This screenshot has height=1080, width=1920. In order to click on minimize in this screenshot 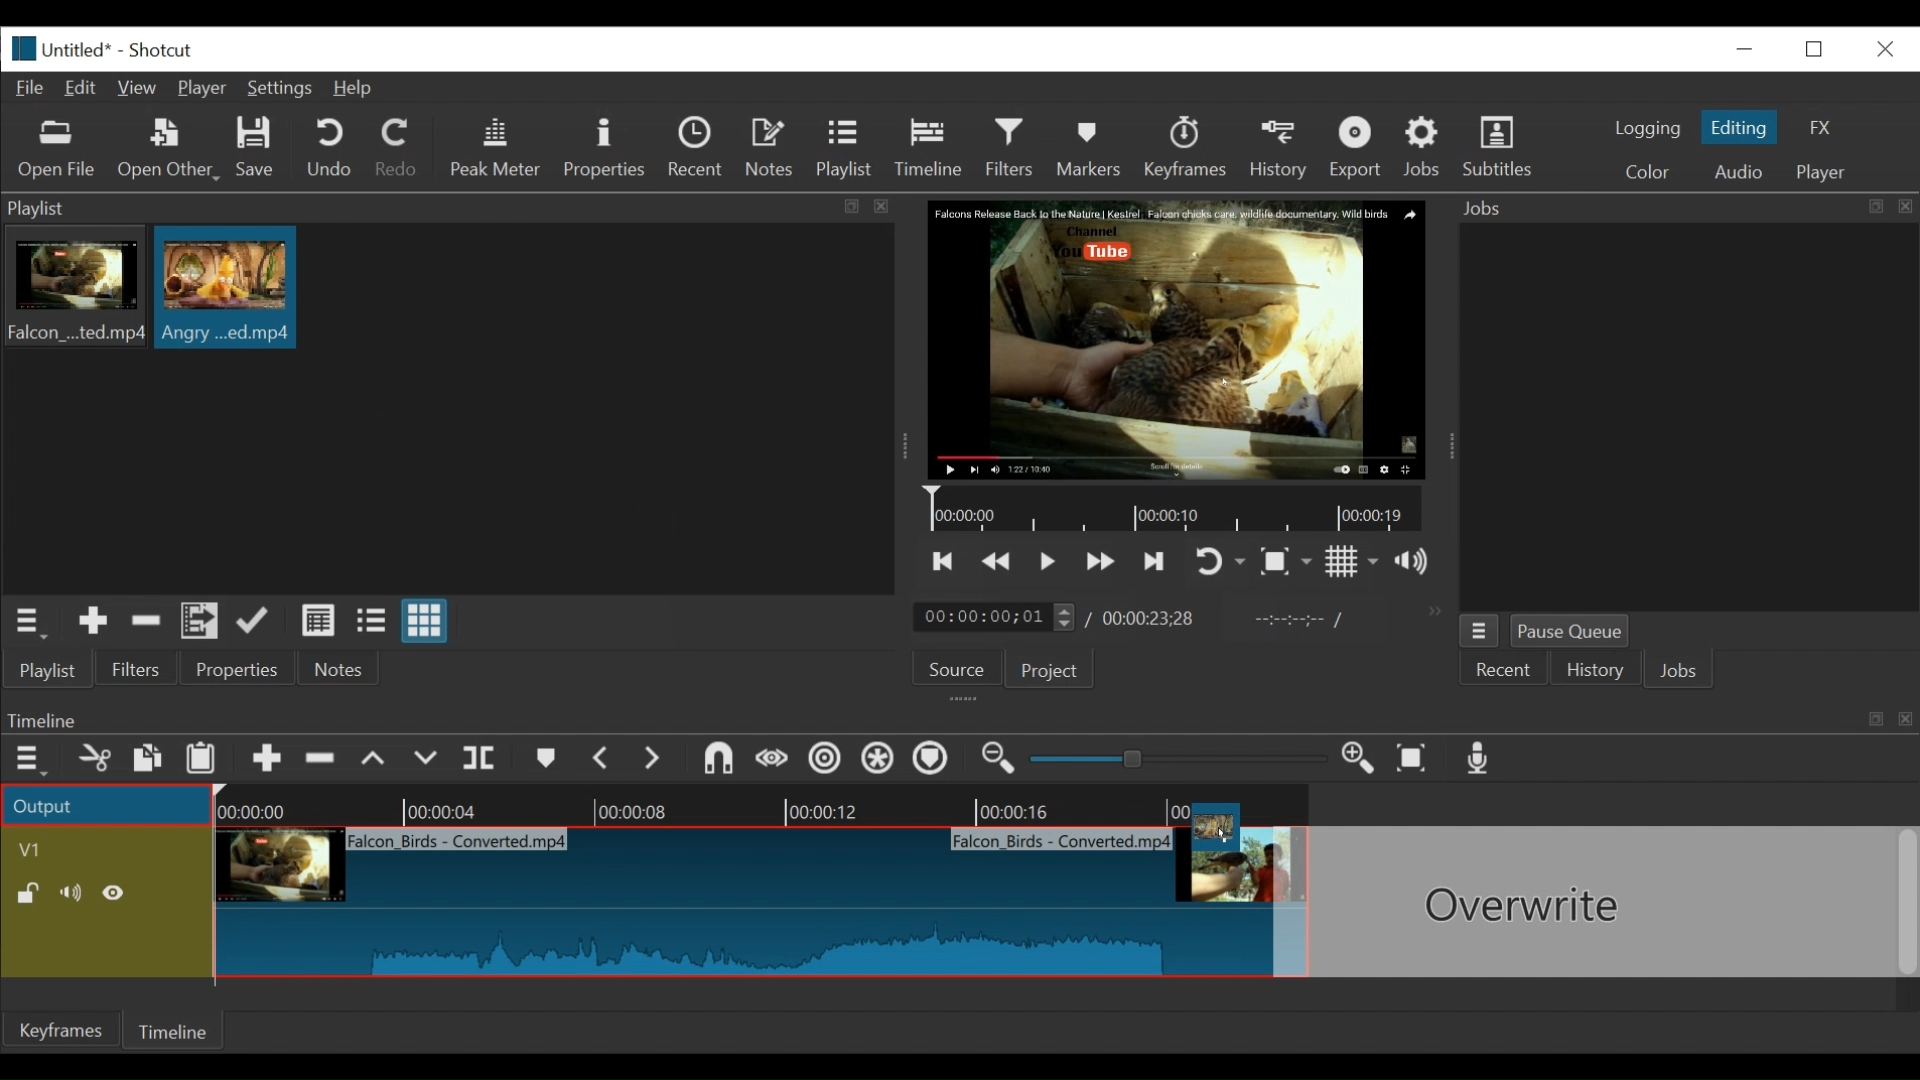, I will do `click(1744, 48)`.